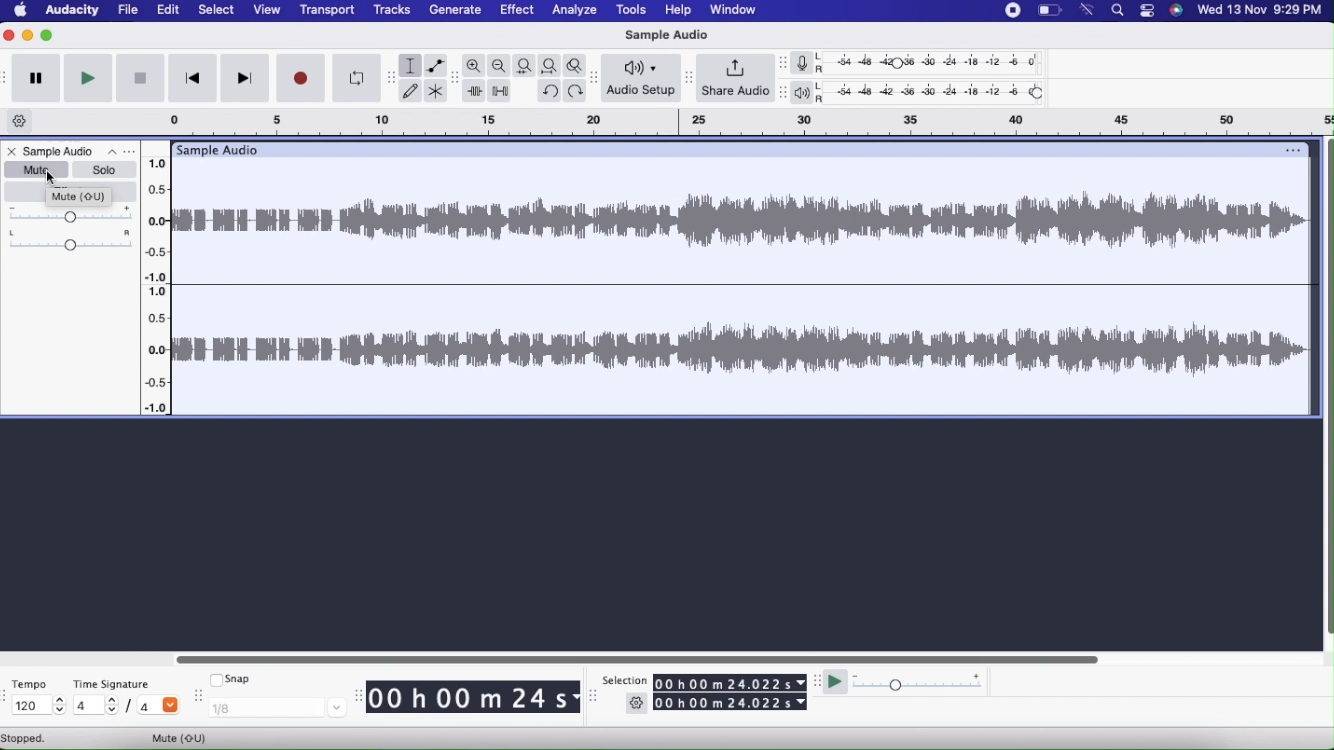  I want to click on View, so click(268, 10).